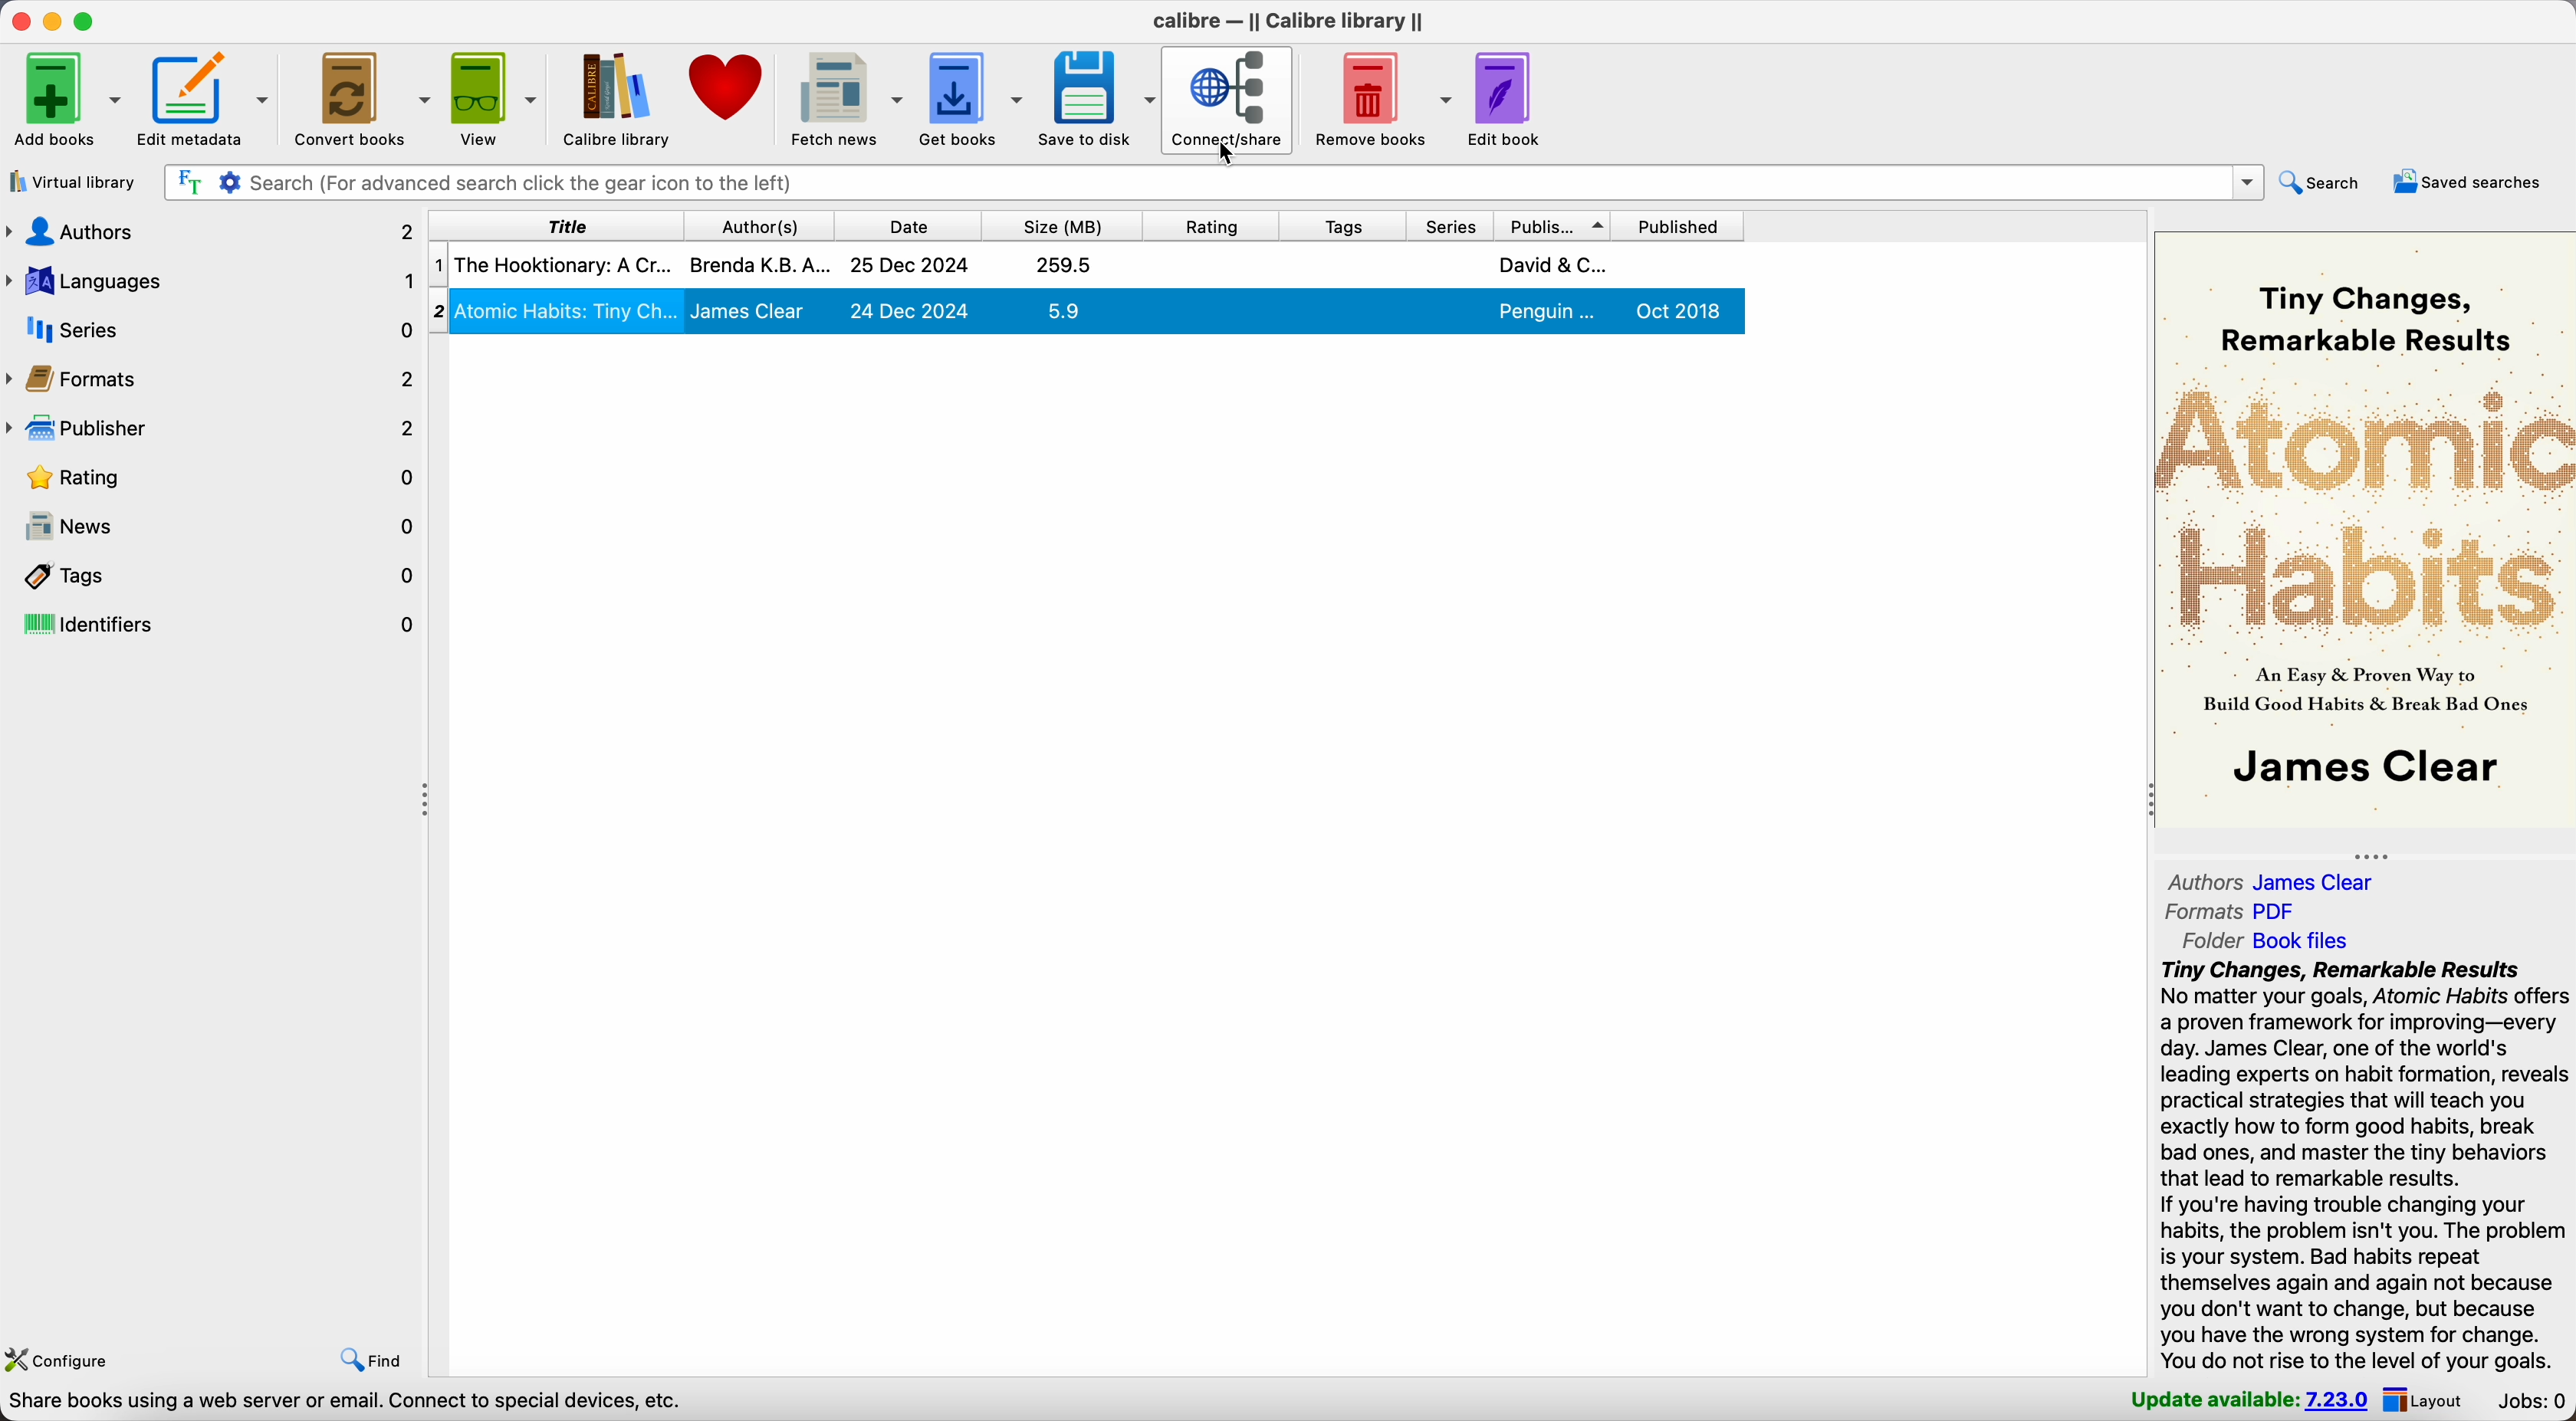  I want to click on Oct 2018, so click(1681, 310).